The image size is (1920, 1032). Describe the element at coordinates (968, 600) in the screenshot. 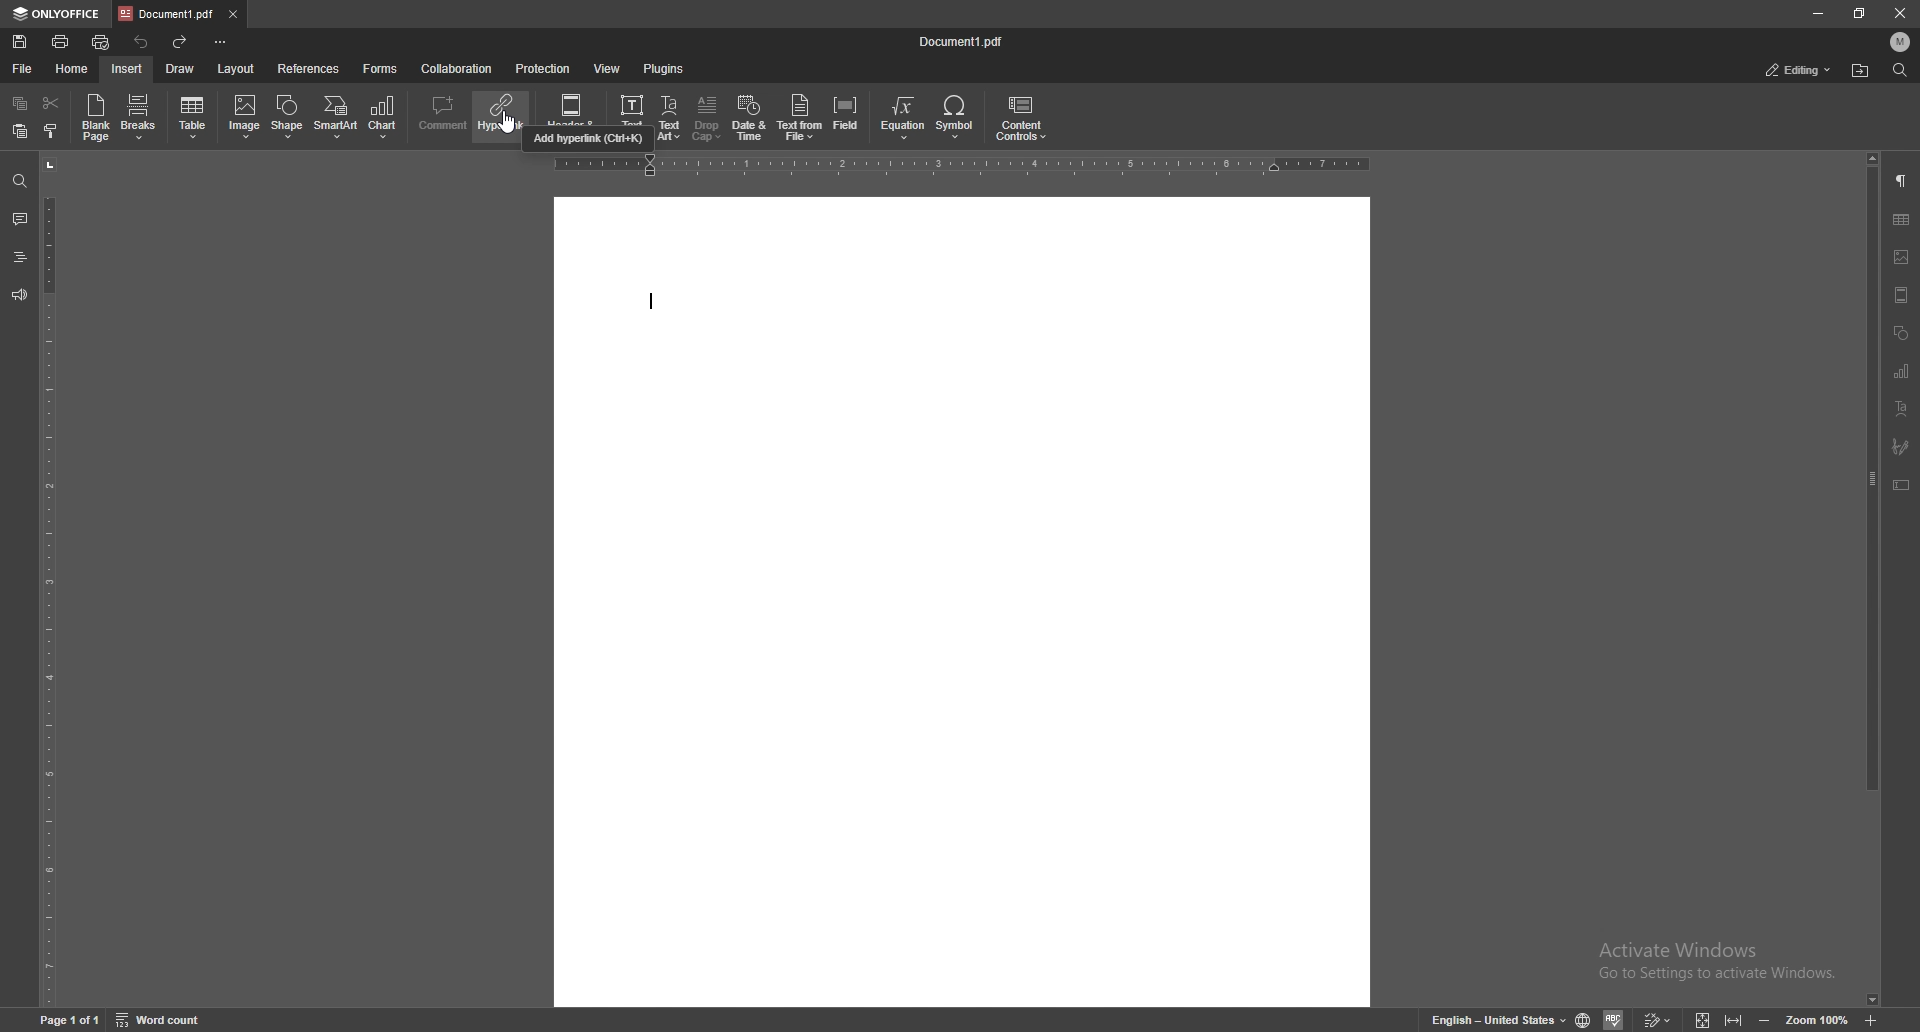

I see `workspace` at that location.